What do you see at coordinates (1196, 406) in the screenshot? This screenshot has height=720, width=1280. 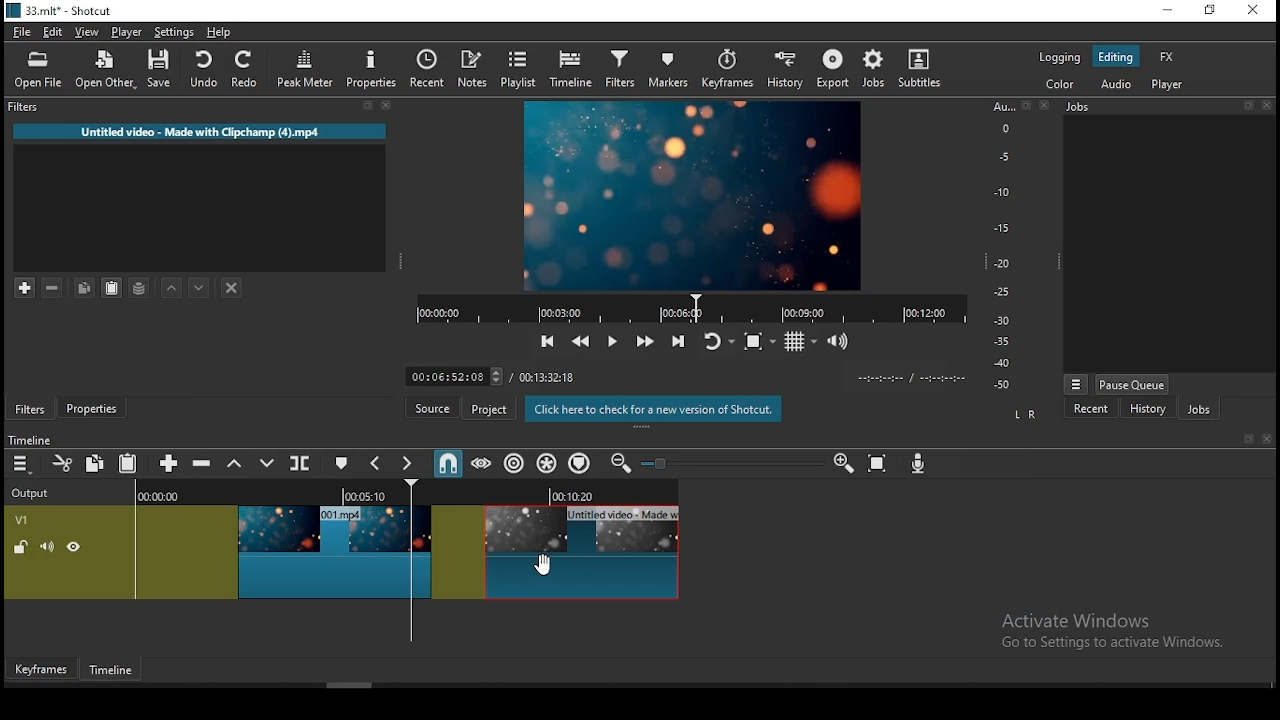 I see `jobs` at bounding box center [1196, 406].